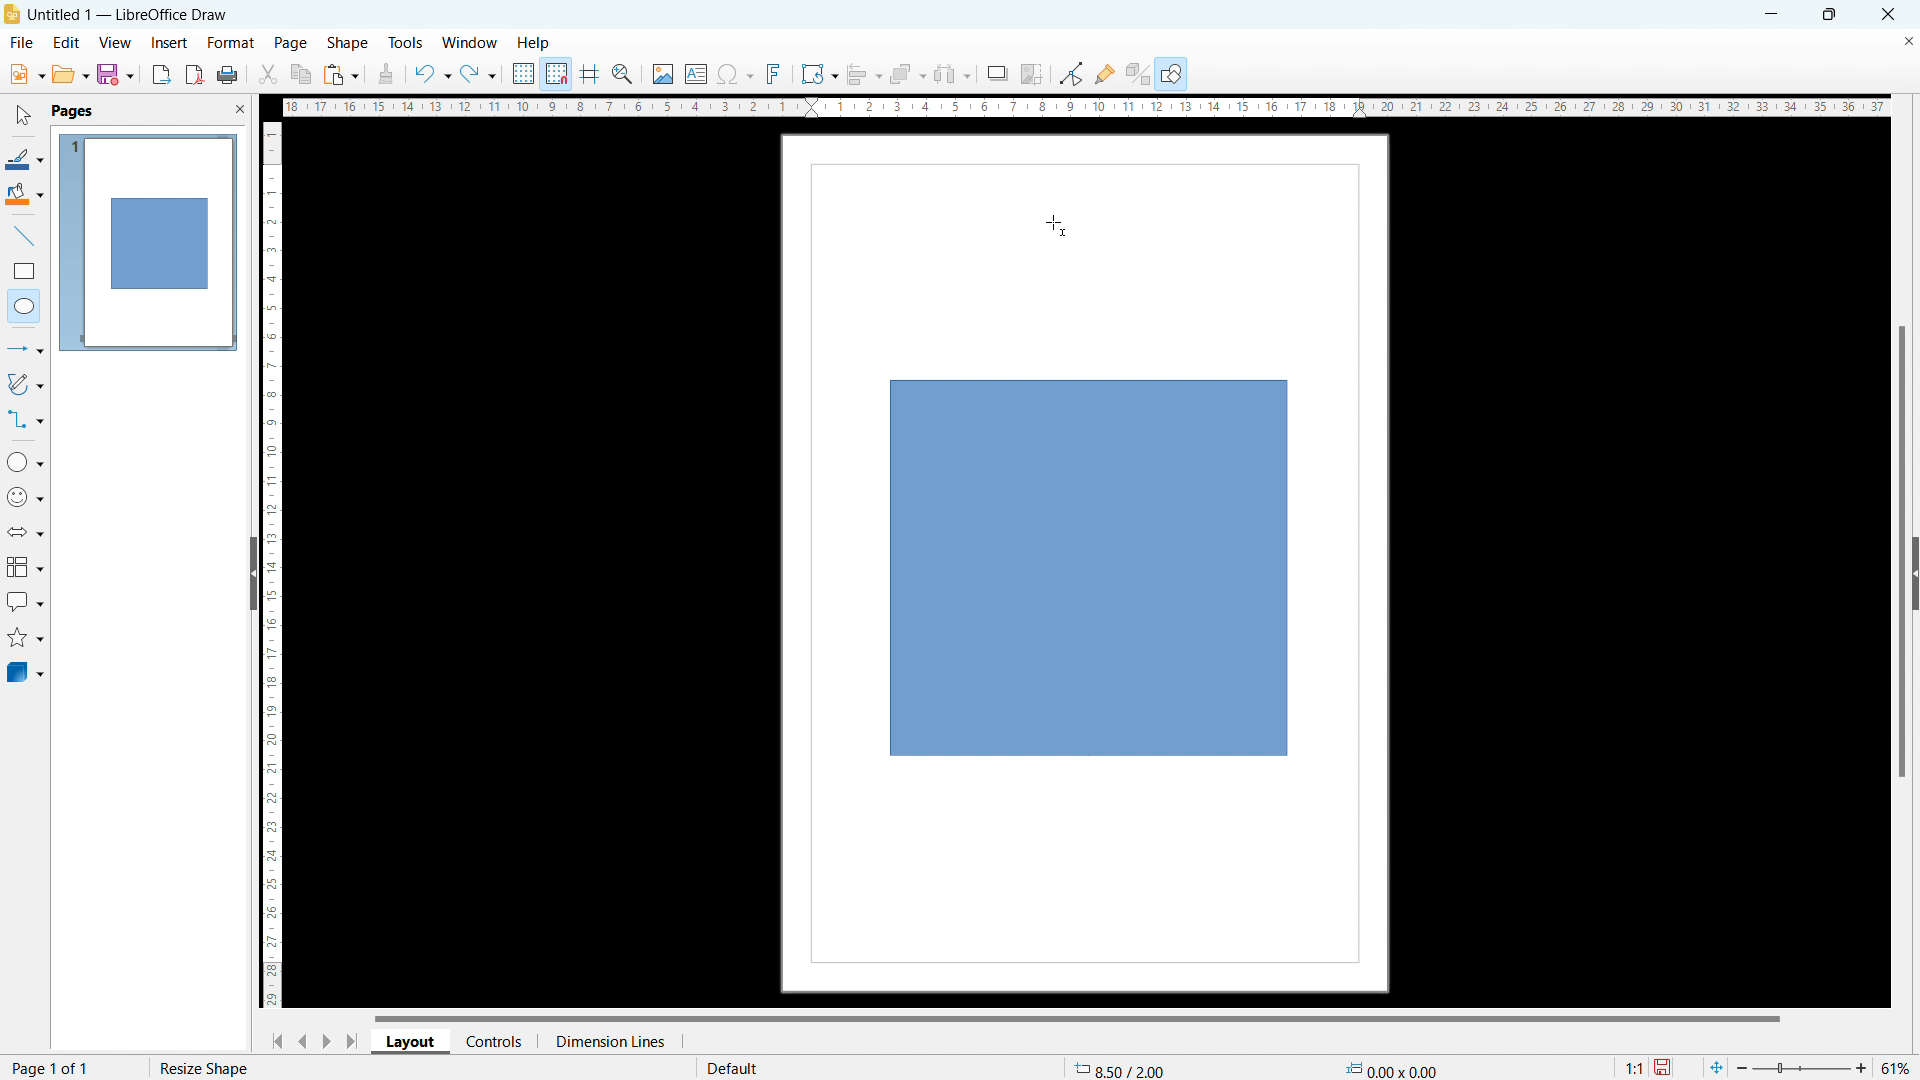 This screenshot has height=1080, width=1920. Describe the element at coordinates (291, 42) in the screenshot. I see `page` at that location.